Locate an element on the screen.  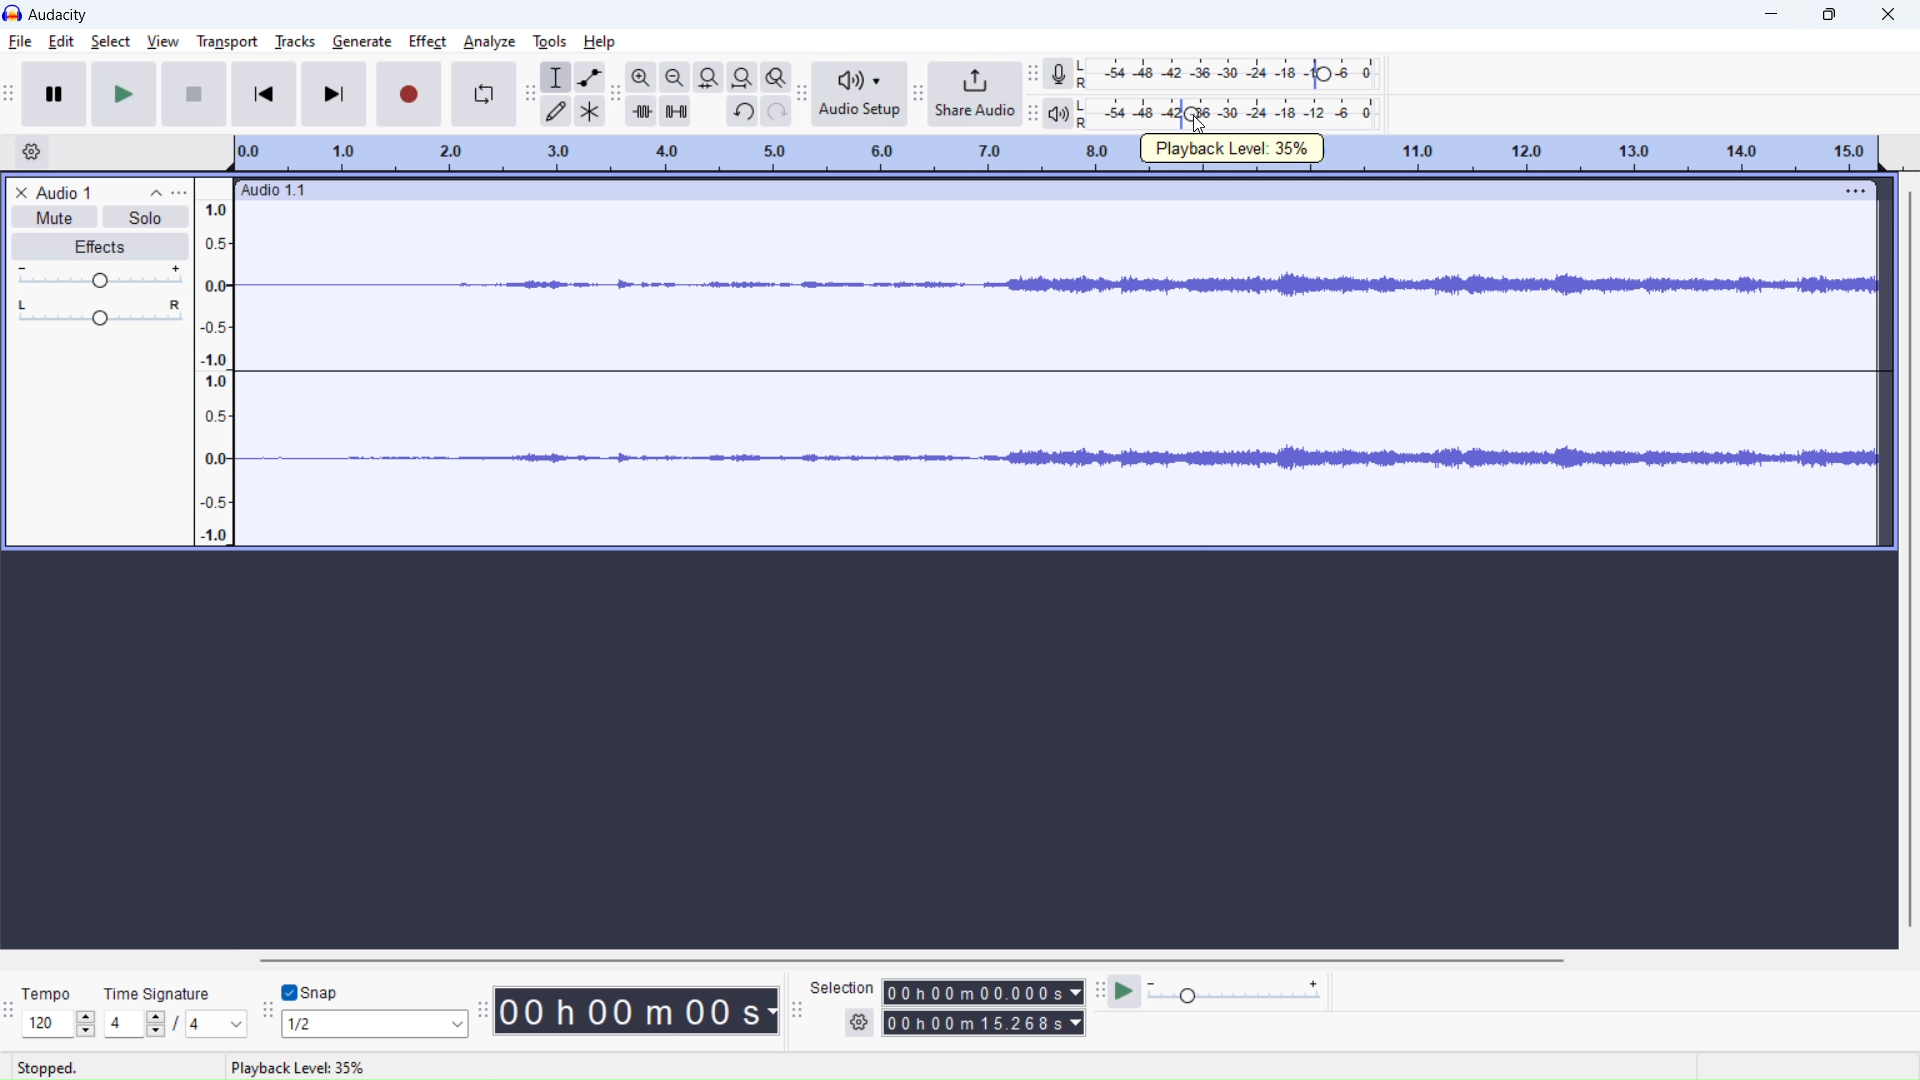
trim audio outside selection is located at coordinates (641, 111).